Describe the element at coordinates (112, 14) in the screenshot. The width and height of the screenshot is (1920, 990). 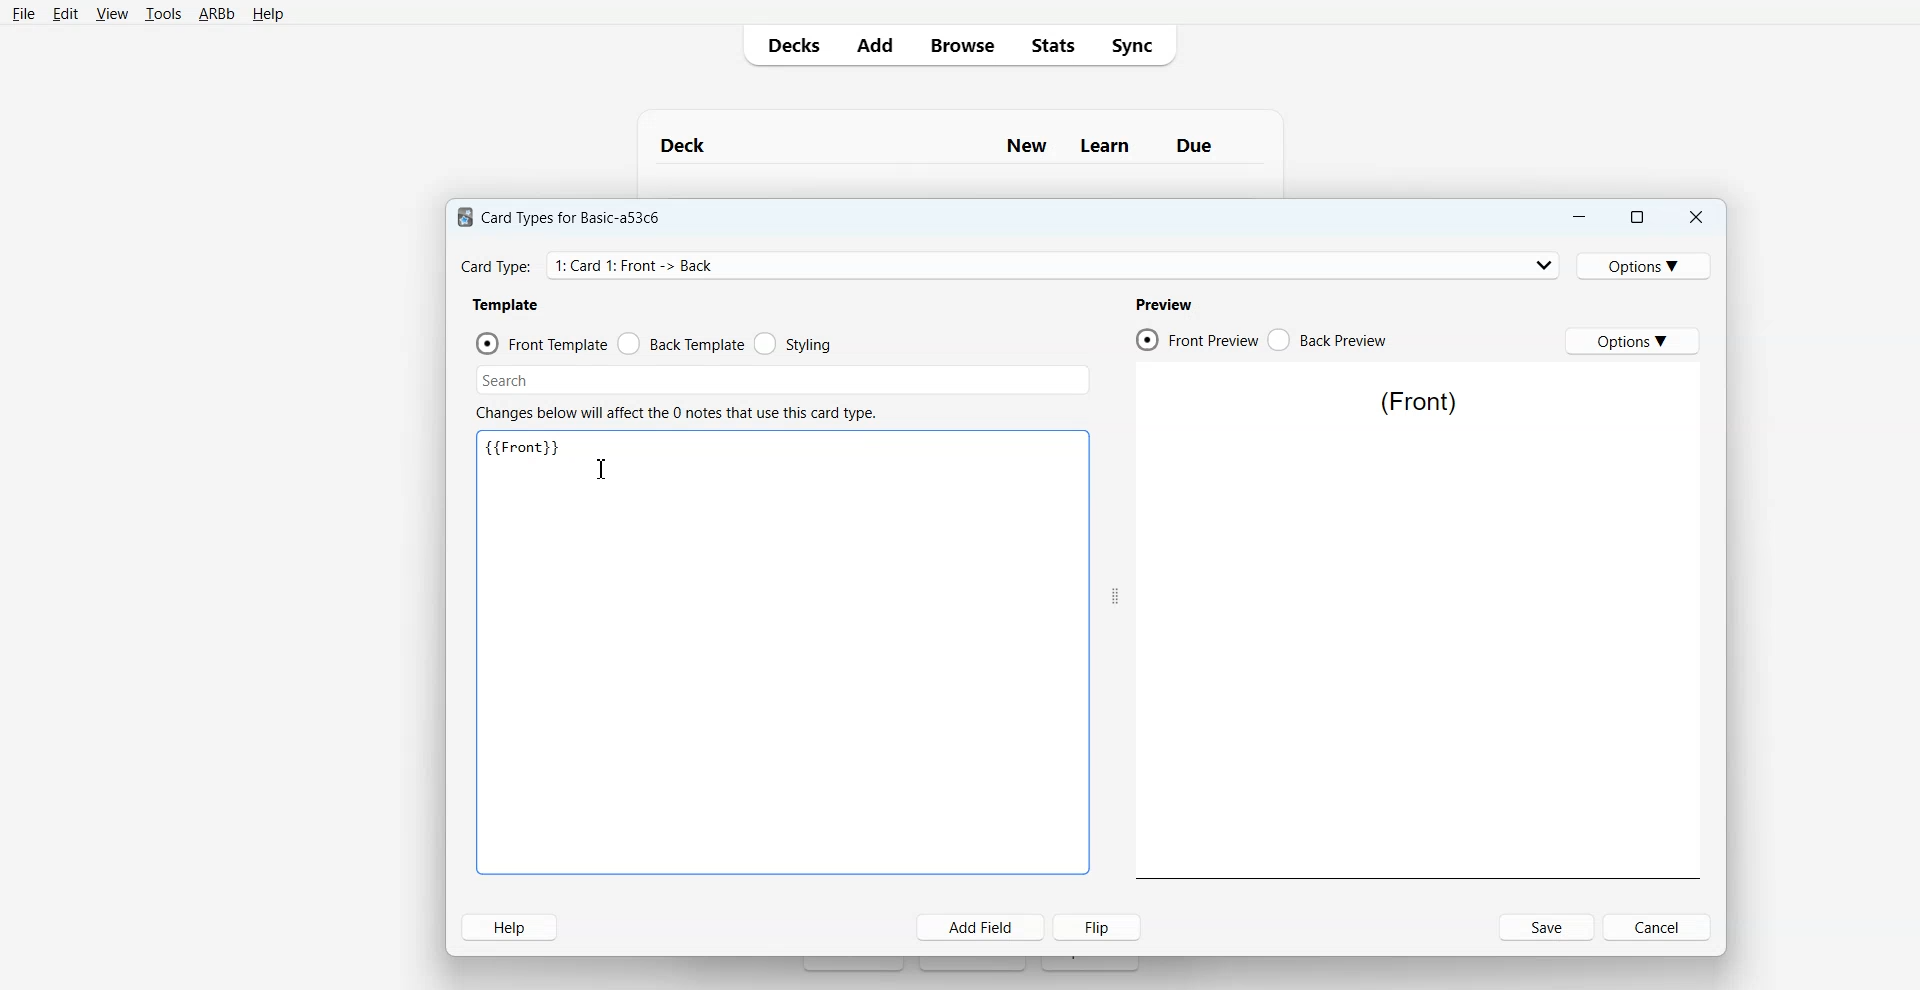
I see `View` at that location.